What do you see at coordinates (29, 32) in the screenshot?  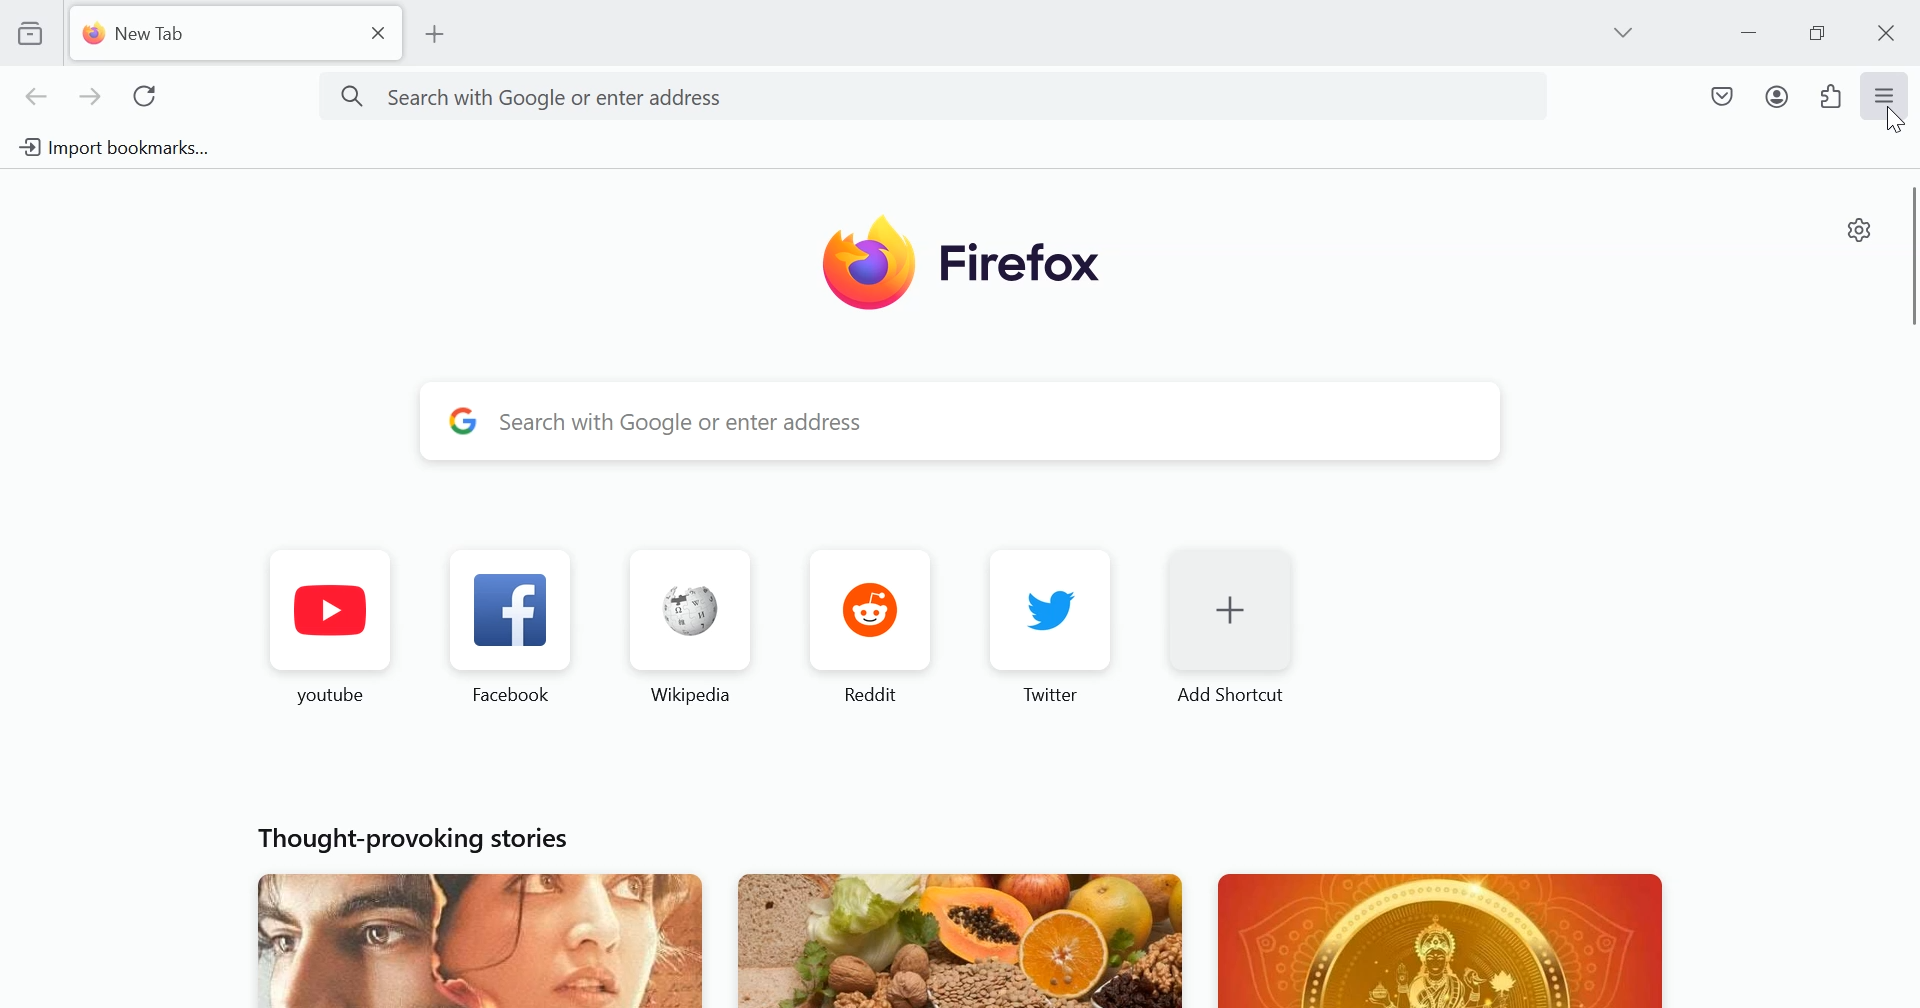 I see `View recent browsing across windows and devices` at bounding box center [29, 32].